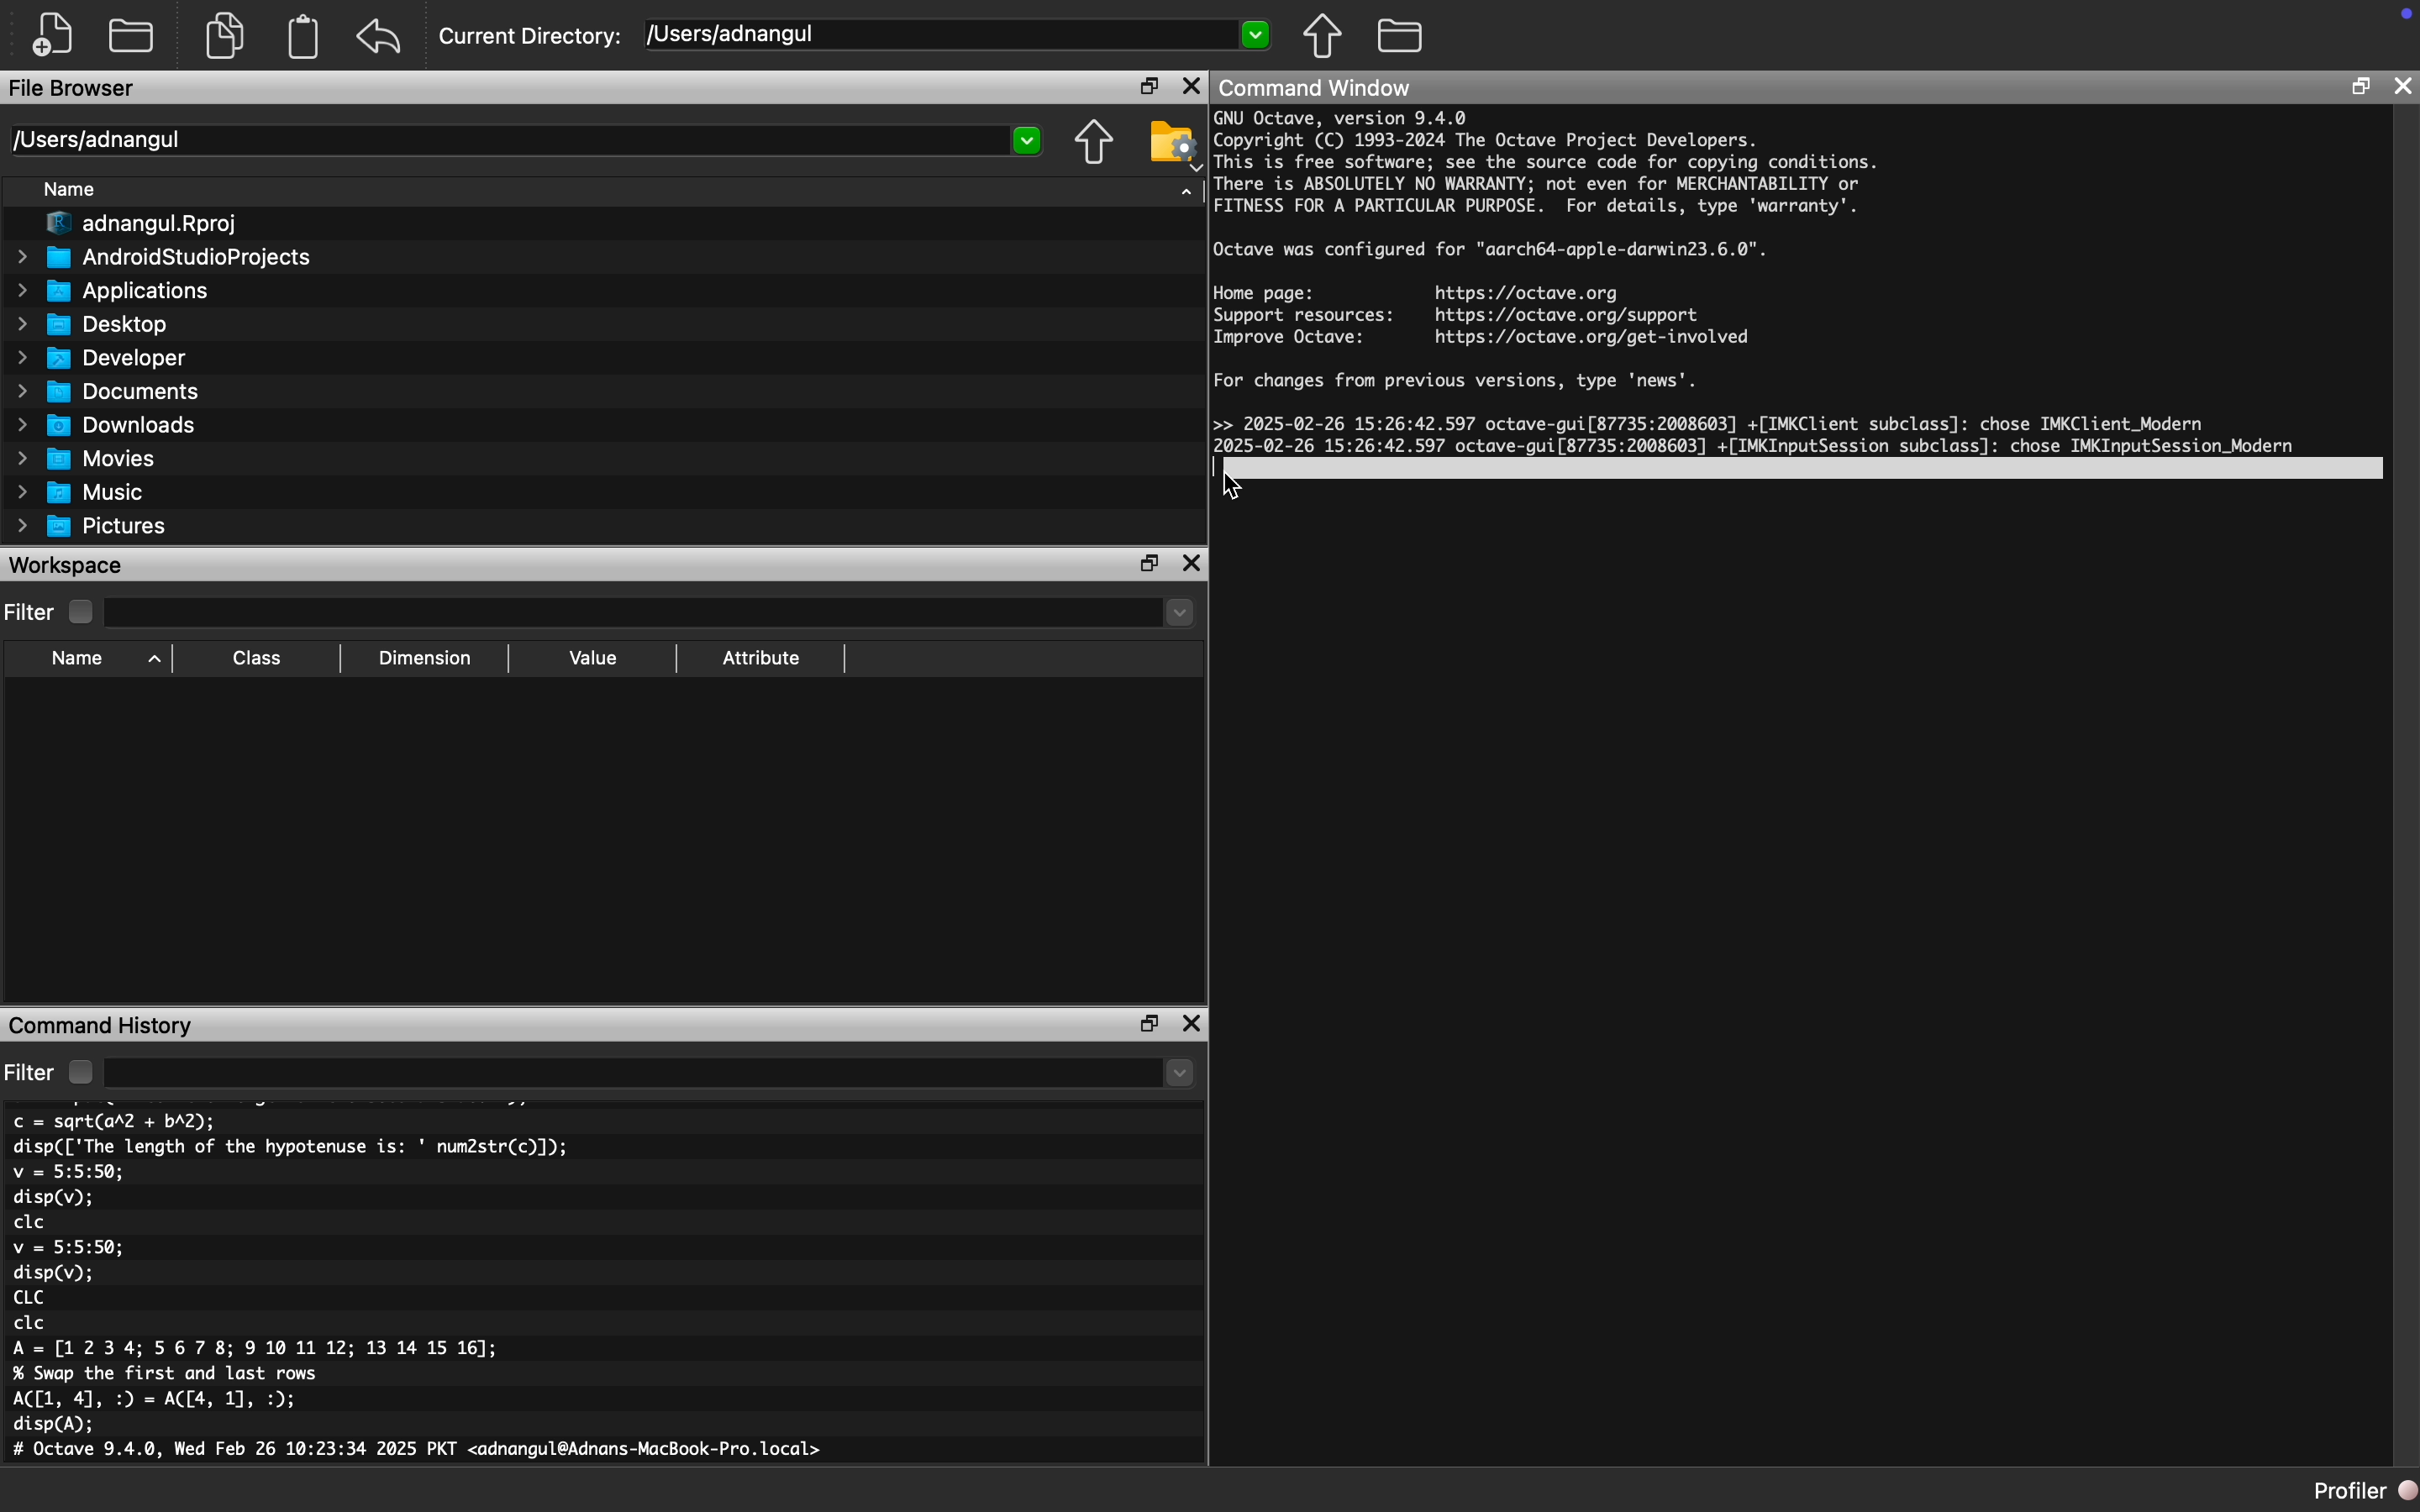  I want to click on clc, so click(30, 1223).